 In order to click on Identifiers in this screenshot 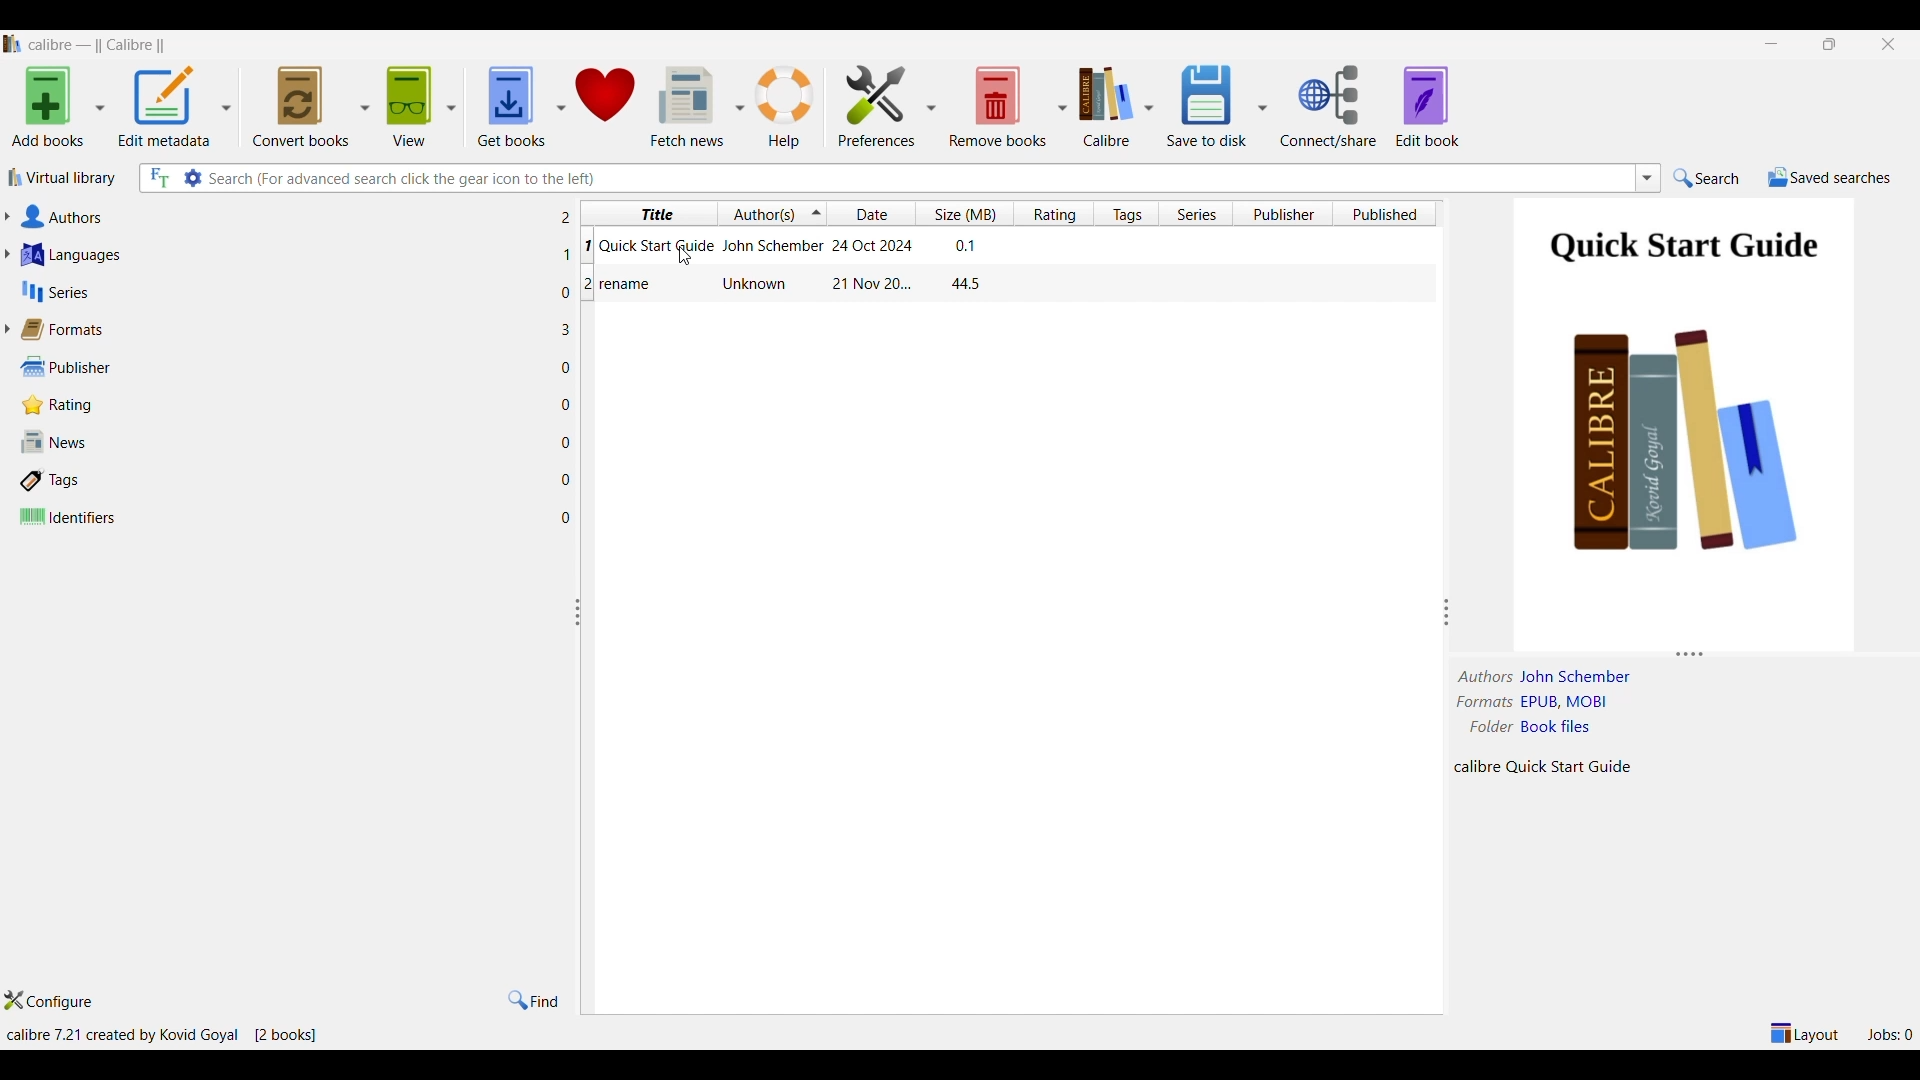, I will do `click(282, 517)`.